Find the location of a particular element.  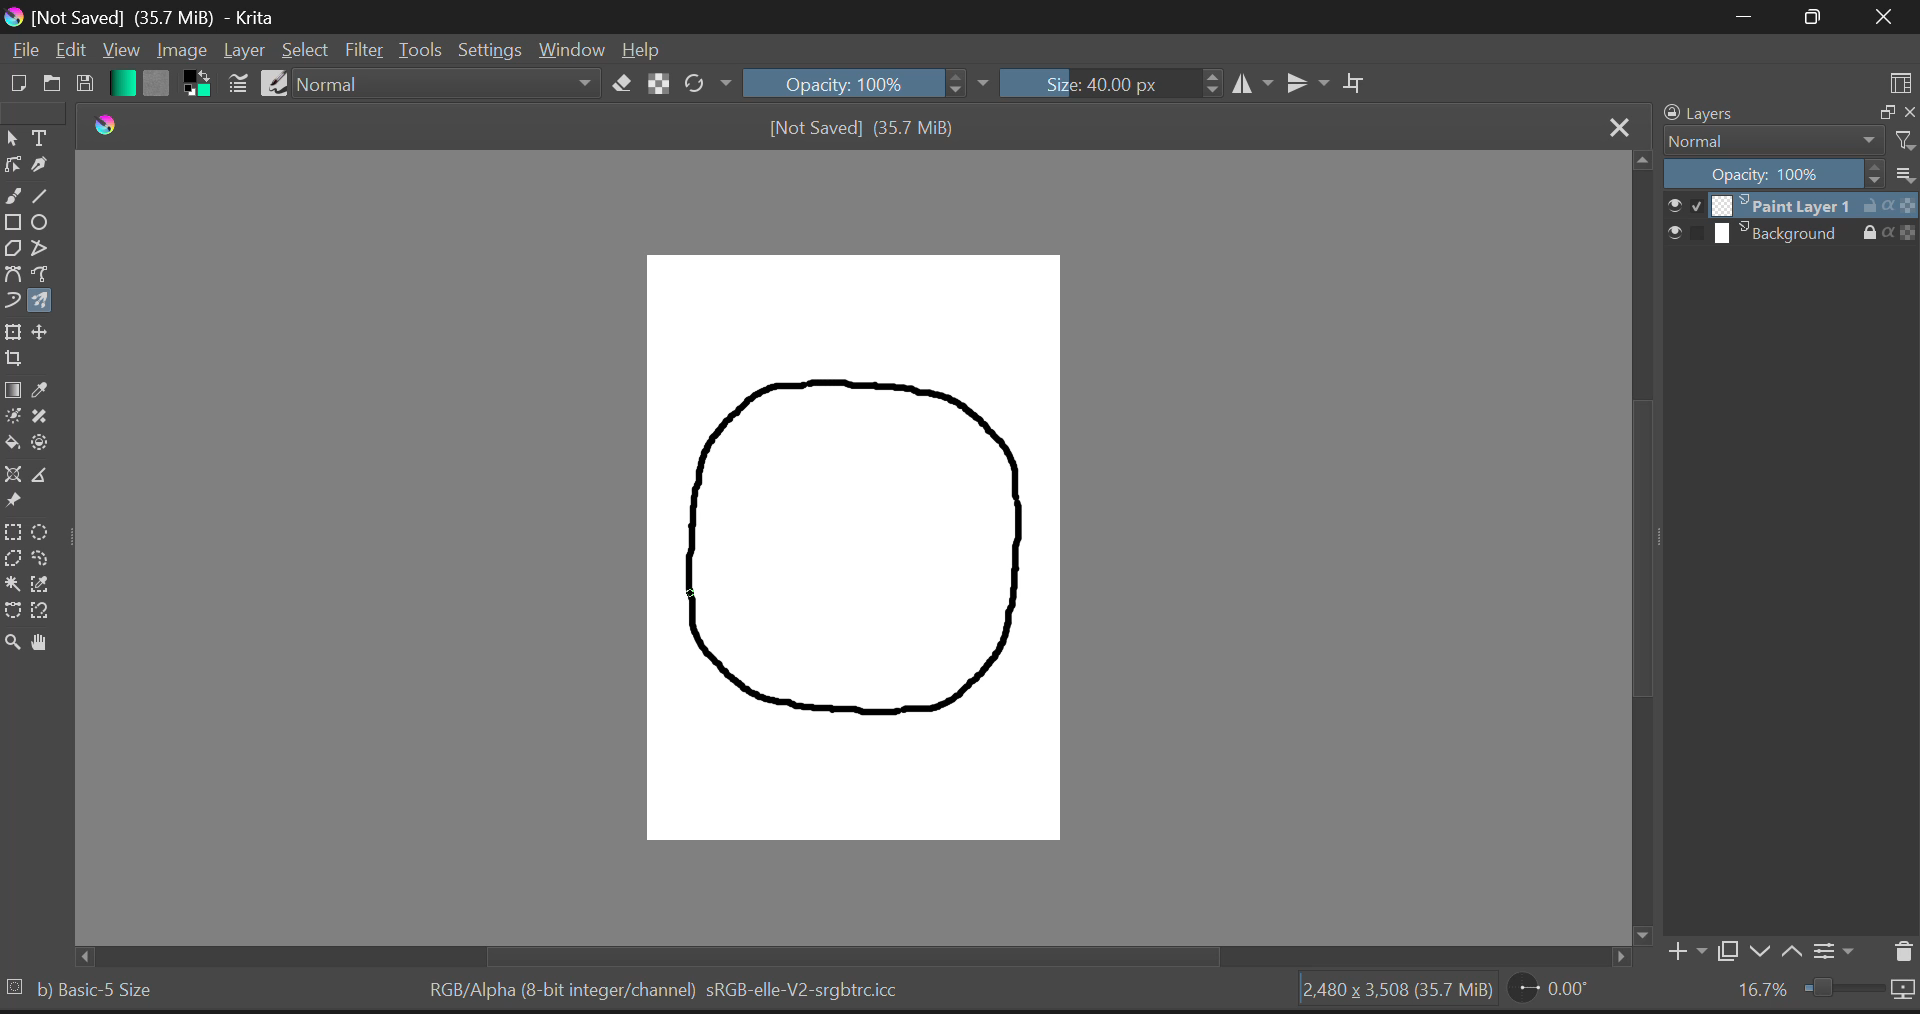

Blending Modes is located at coordinates (1770, 141).